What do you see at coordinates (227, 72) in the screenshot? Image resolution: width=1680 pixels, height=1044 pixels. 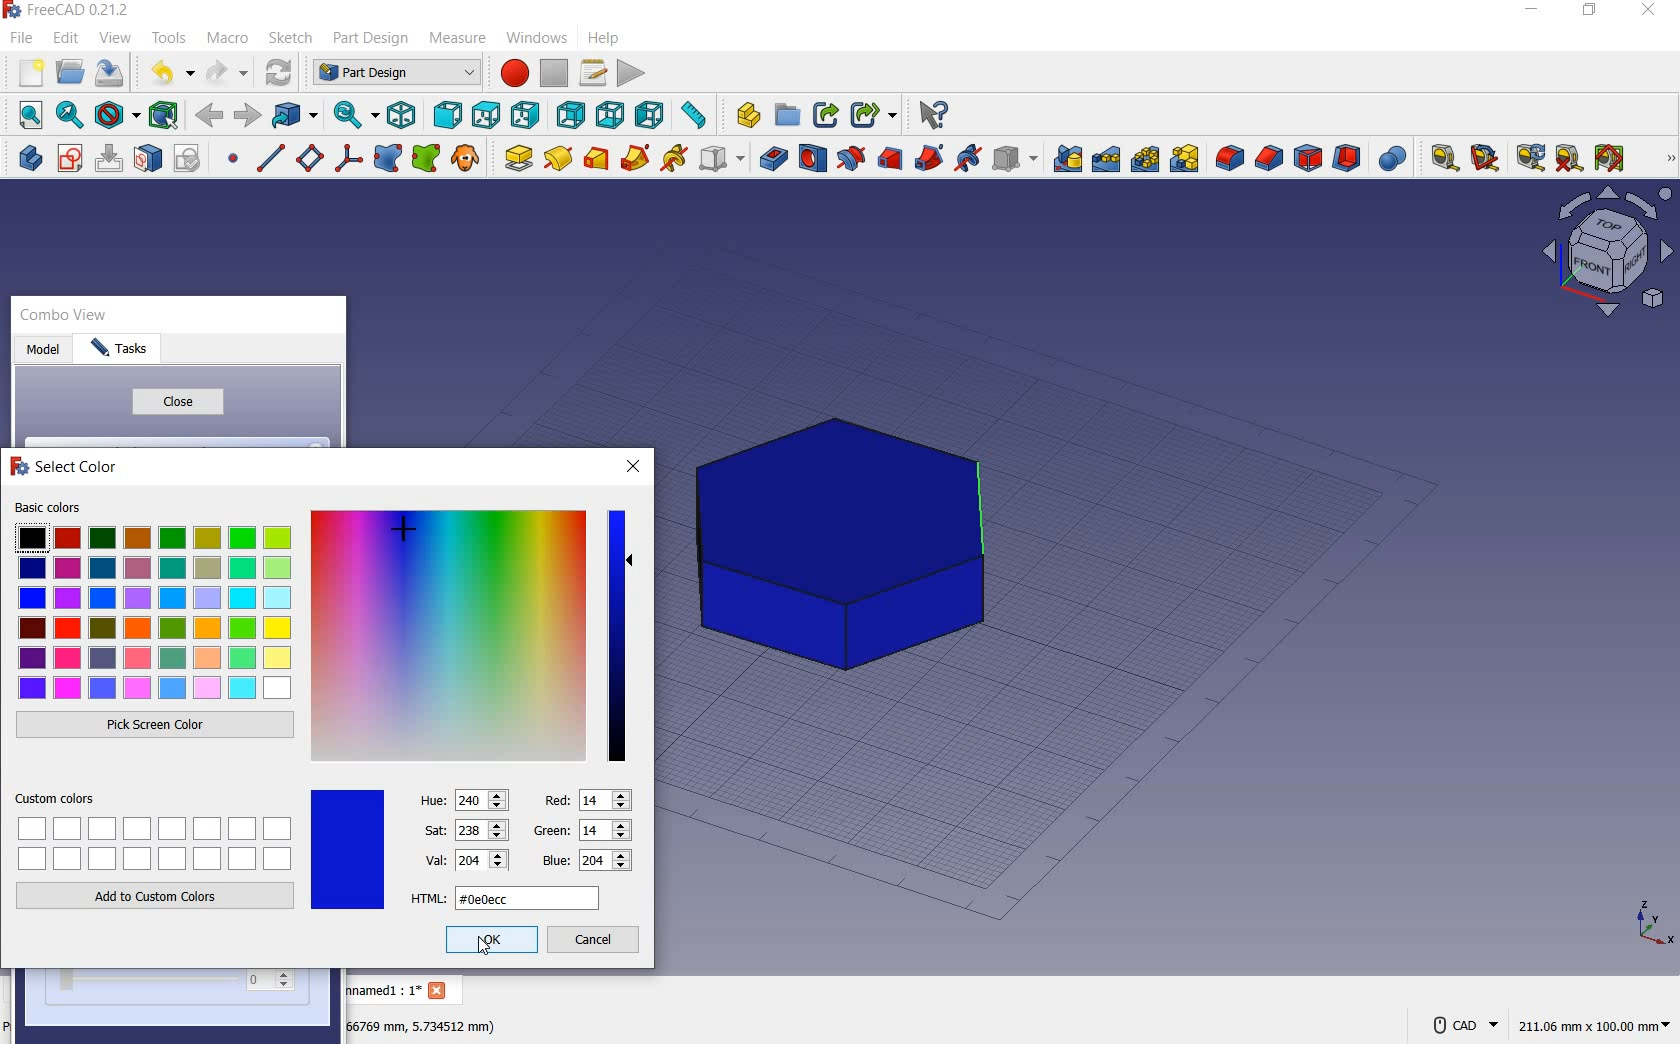 I see `redo` at bounding box center [227, 72].